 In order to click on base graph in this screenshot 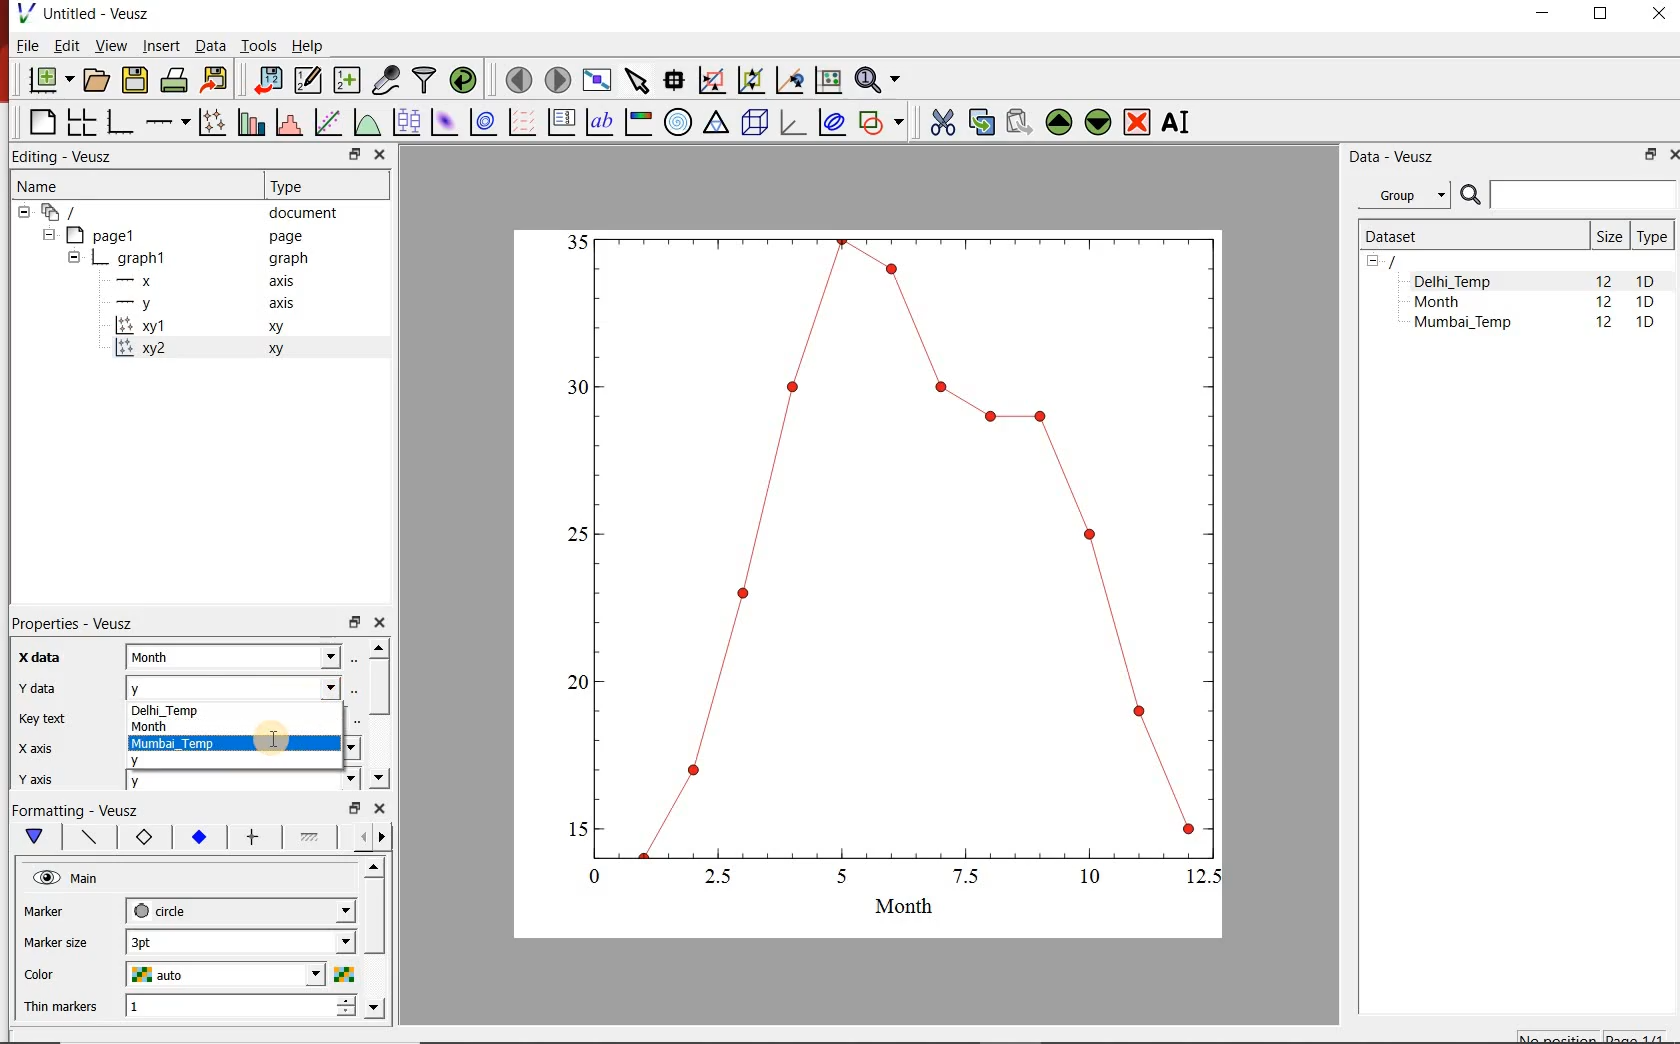, I will do `click(118, 123)`.